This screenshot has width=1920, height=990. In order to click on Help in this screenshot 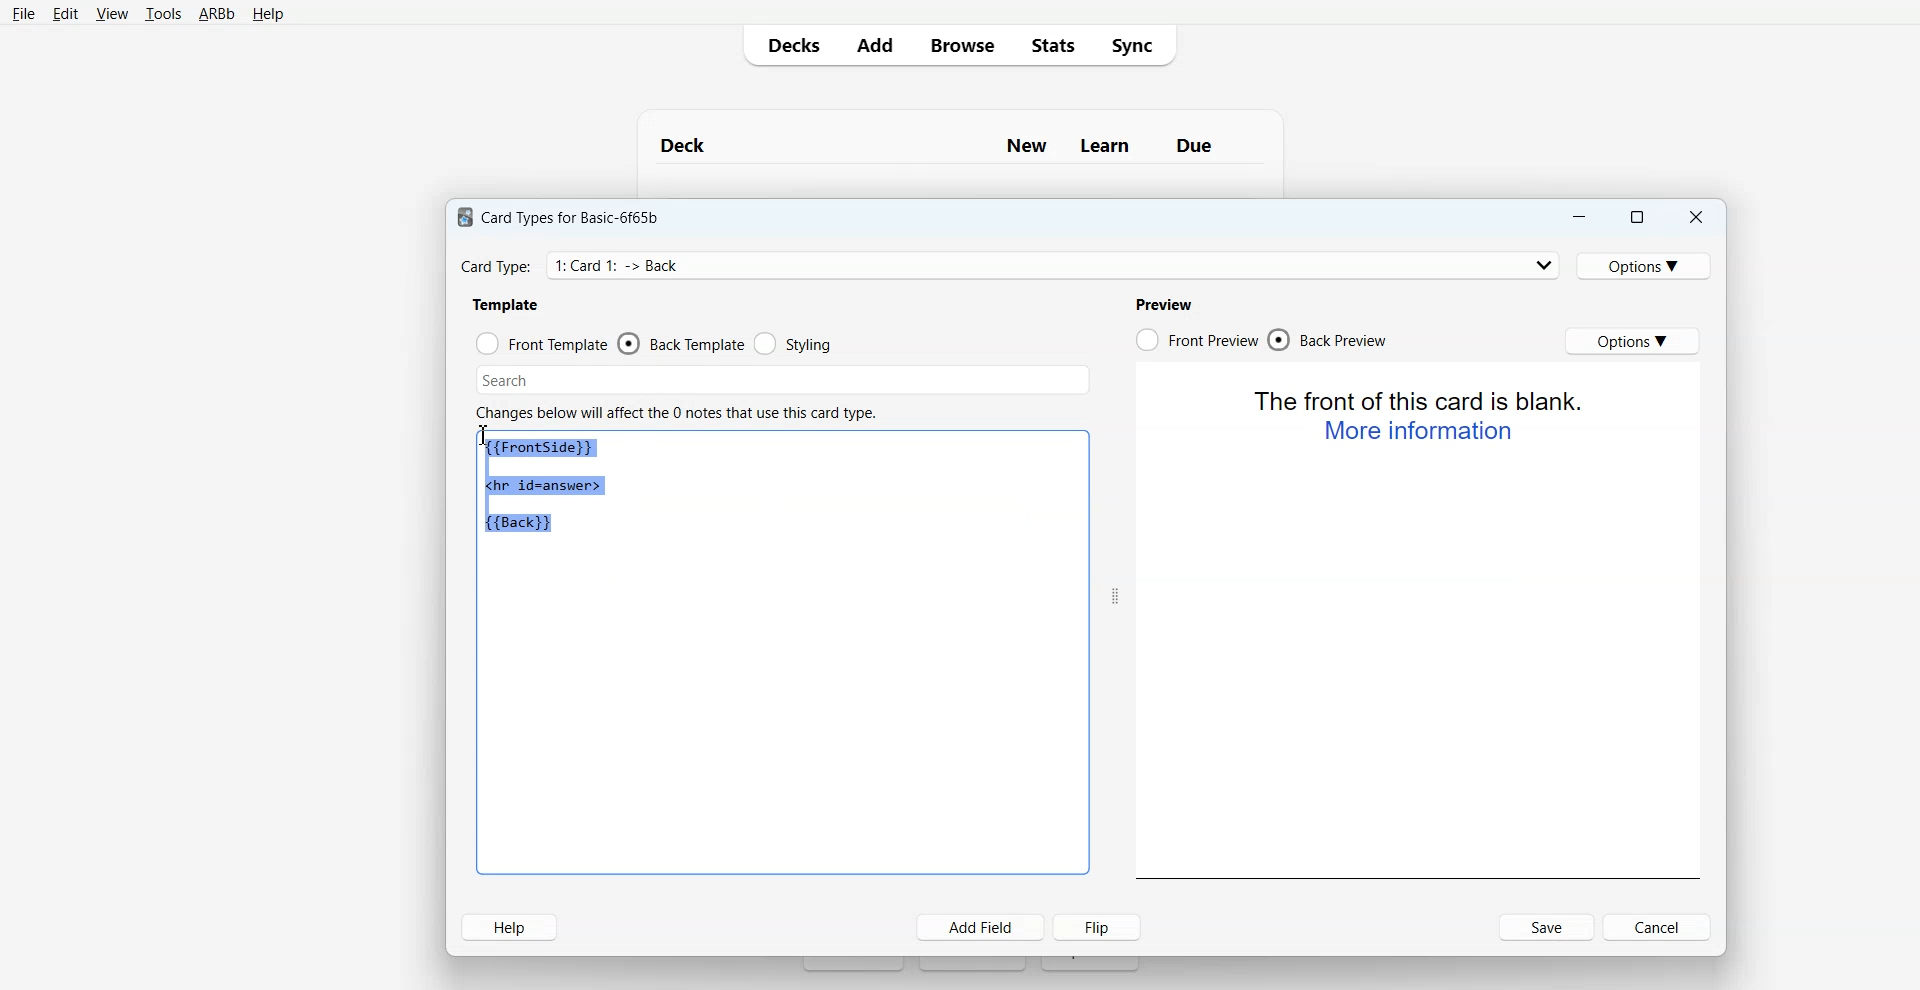, I will do `click(510, 927)`.